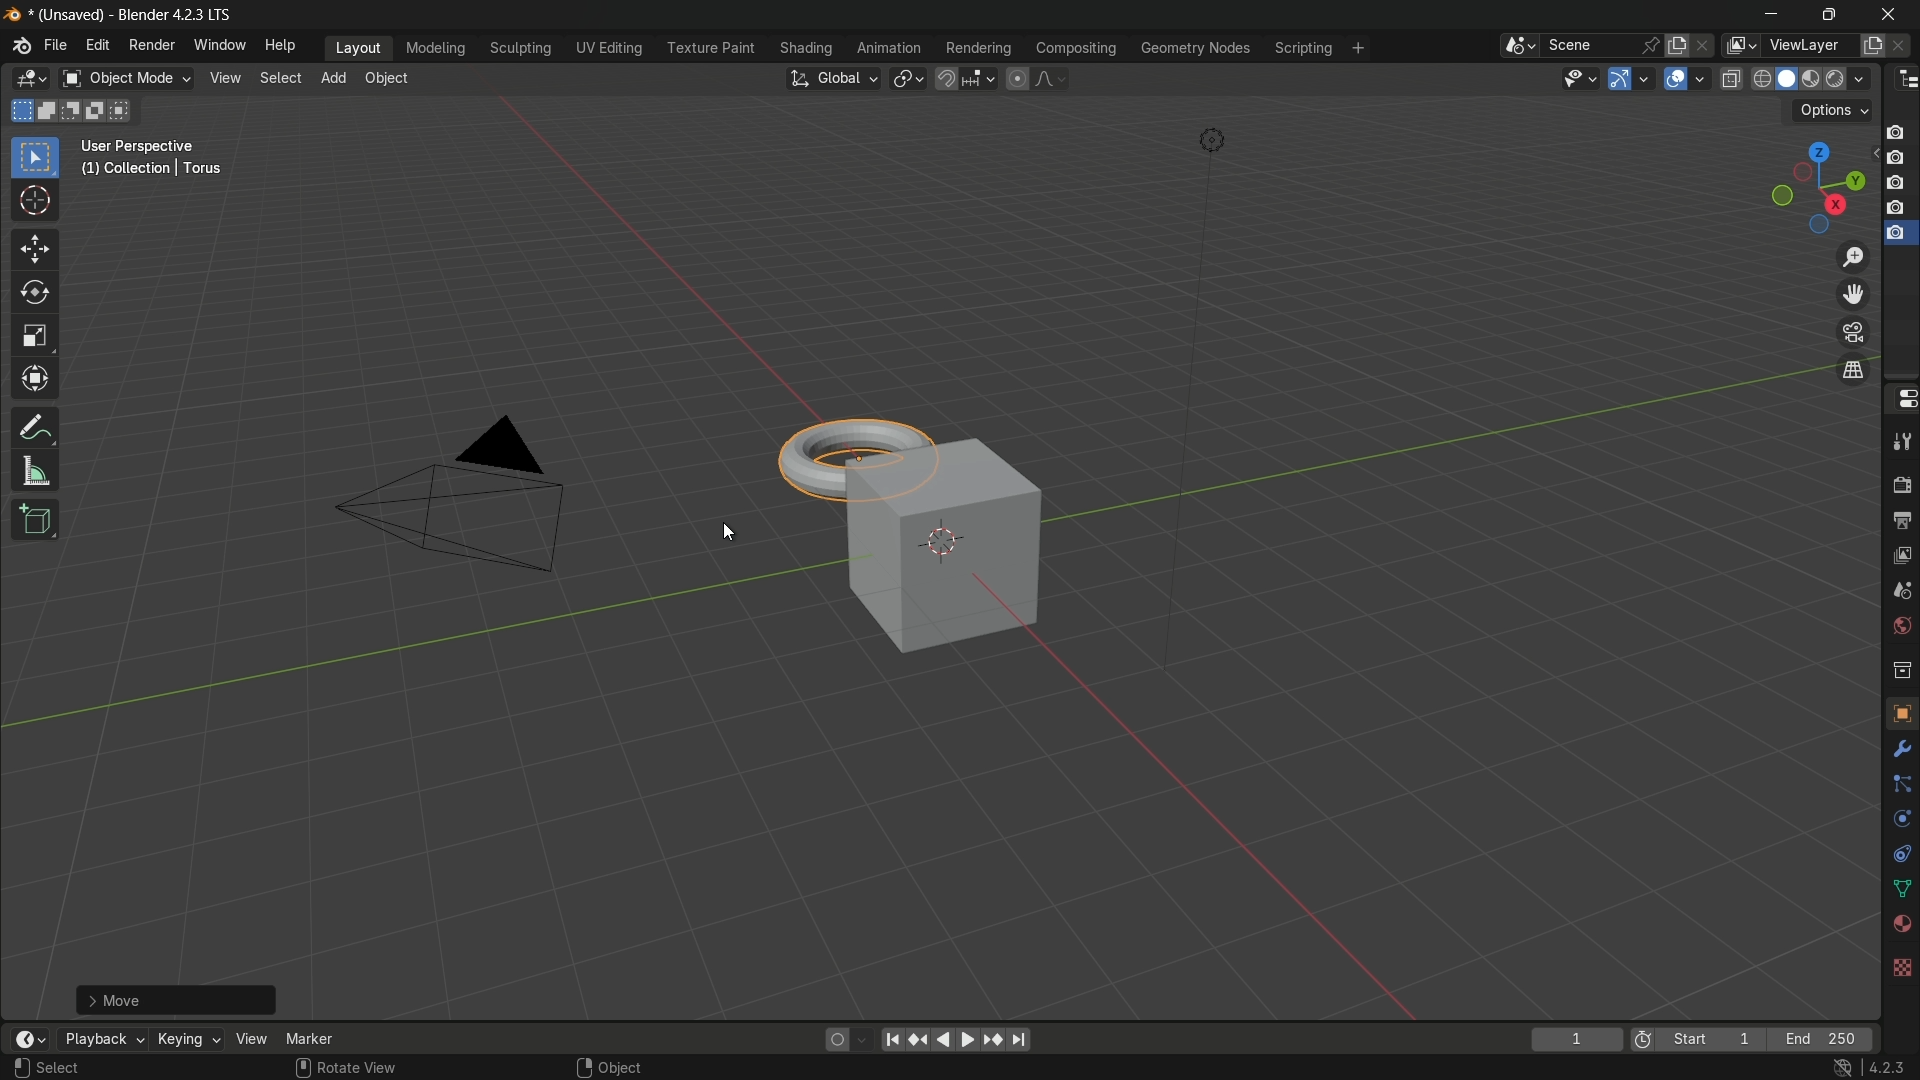 Image resolution: width=1920 pixels, height=1080 pixels. Describe the element at coordinates (1887, 1068) in the screenshot. I see `4.2.3` at that location.